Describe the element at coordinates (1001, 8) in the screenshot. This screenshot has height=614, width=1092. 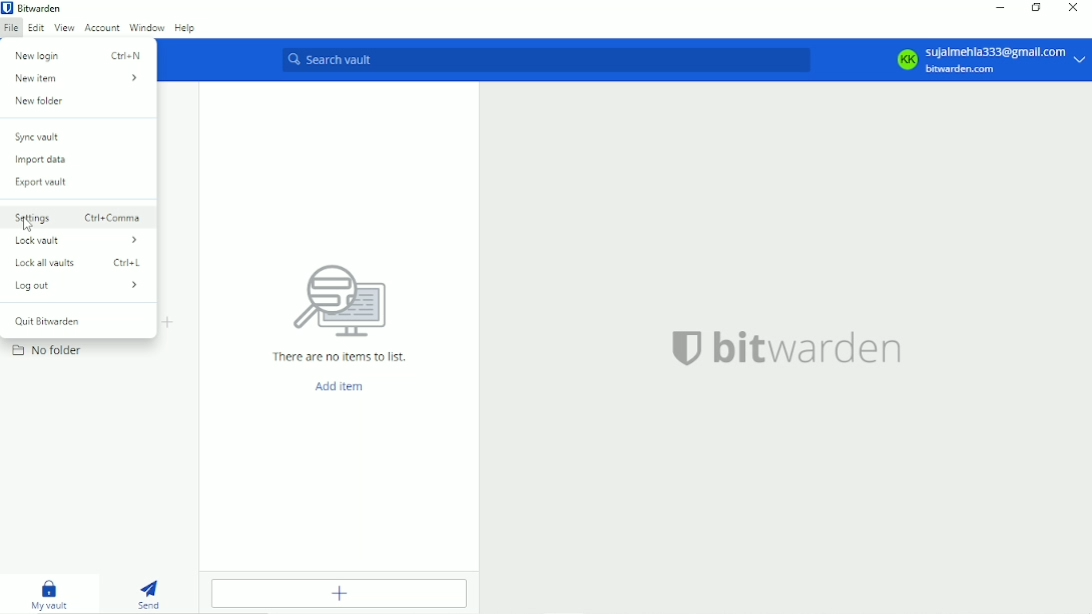
I see `Minimize` at that location.